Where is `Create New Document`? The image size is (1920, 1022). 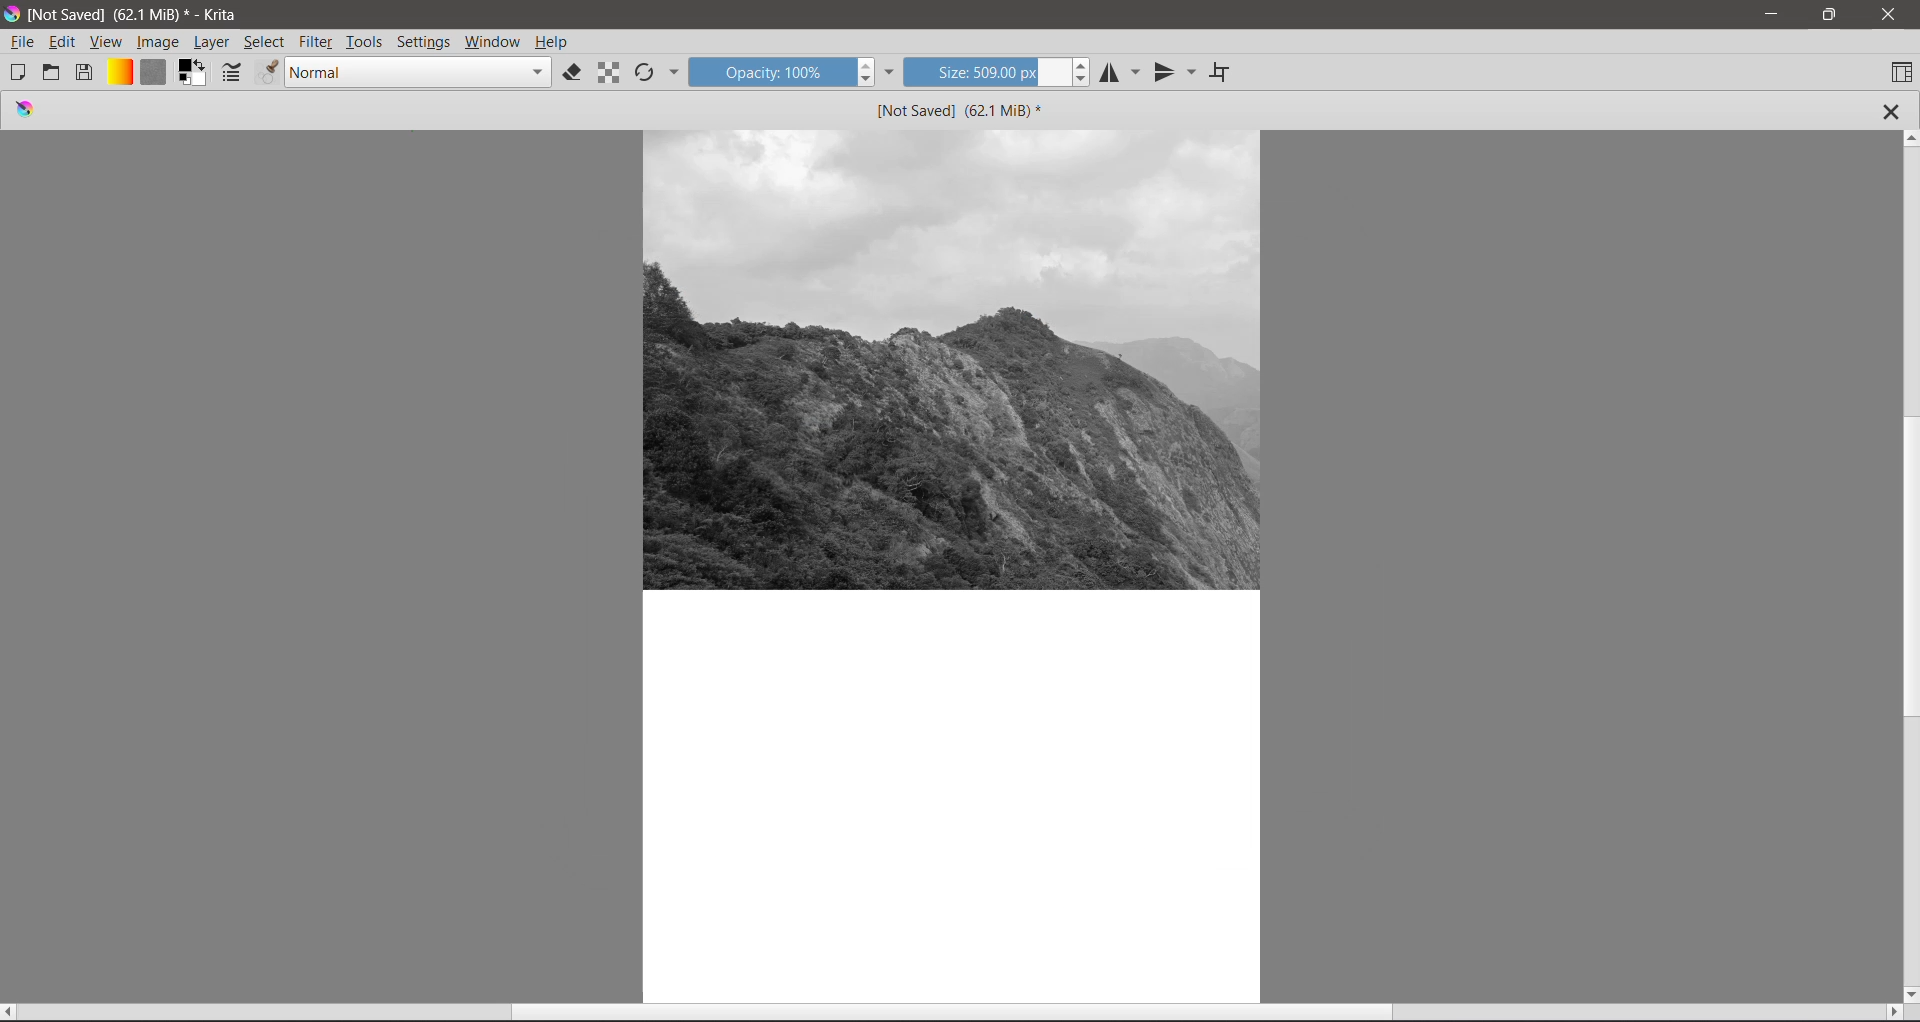
Create New Document is located at coordinates (17, 72).